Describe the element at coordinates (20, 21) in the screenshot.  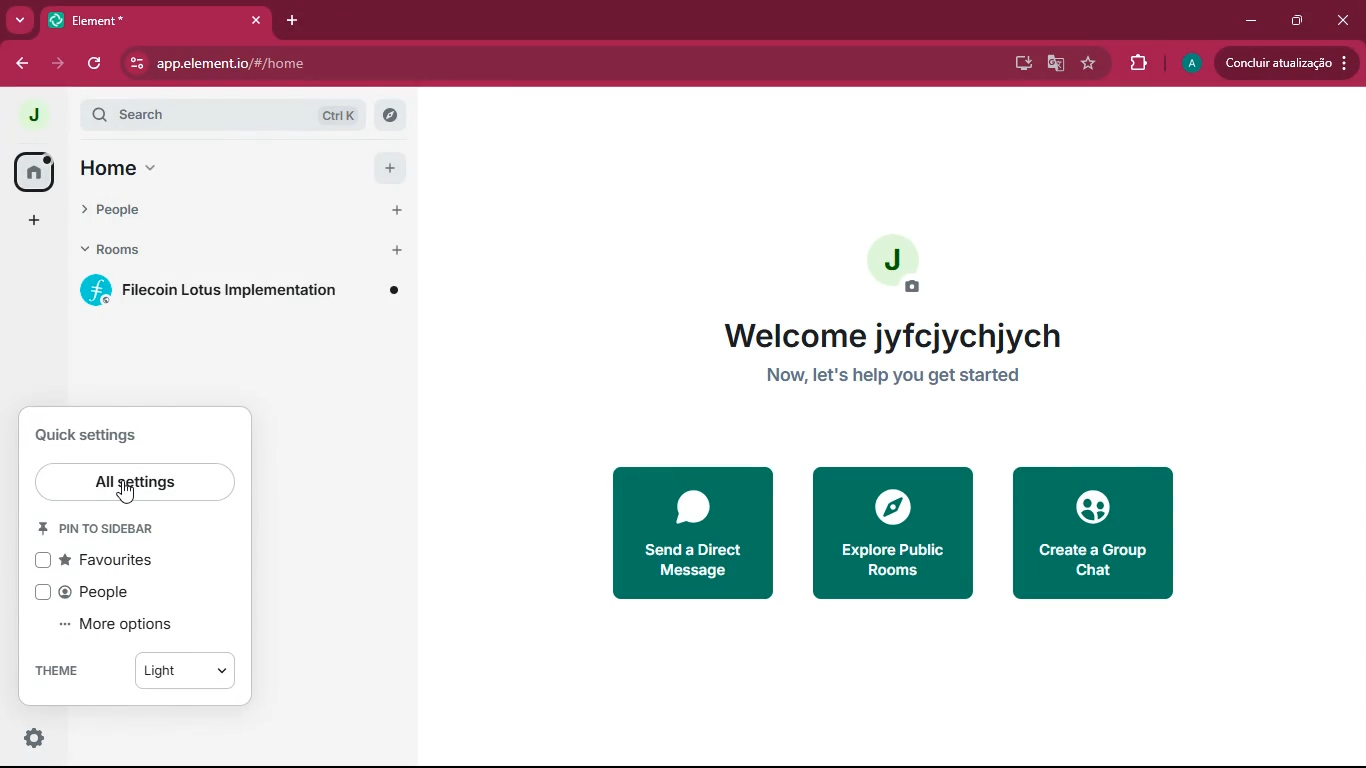
I see `more` at that location.